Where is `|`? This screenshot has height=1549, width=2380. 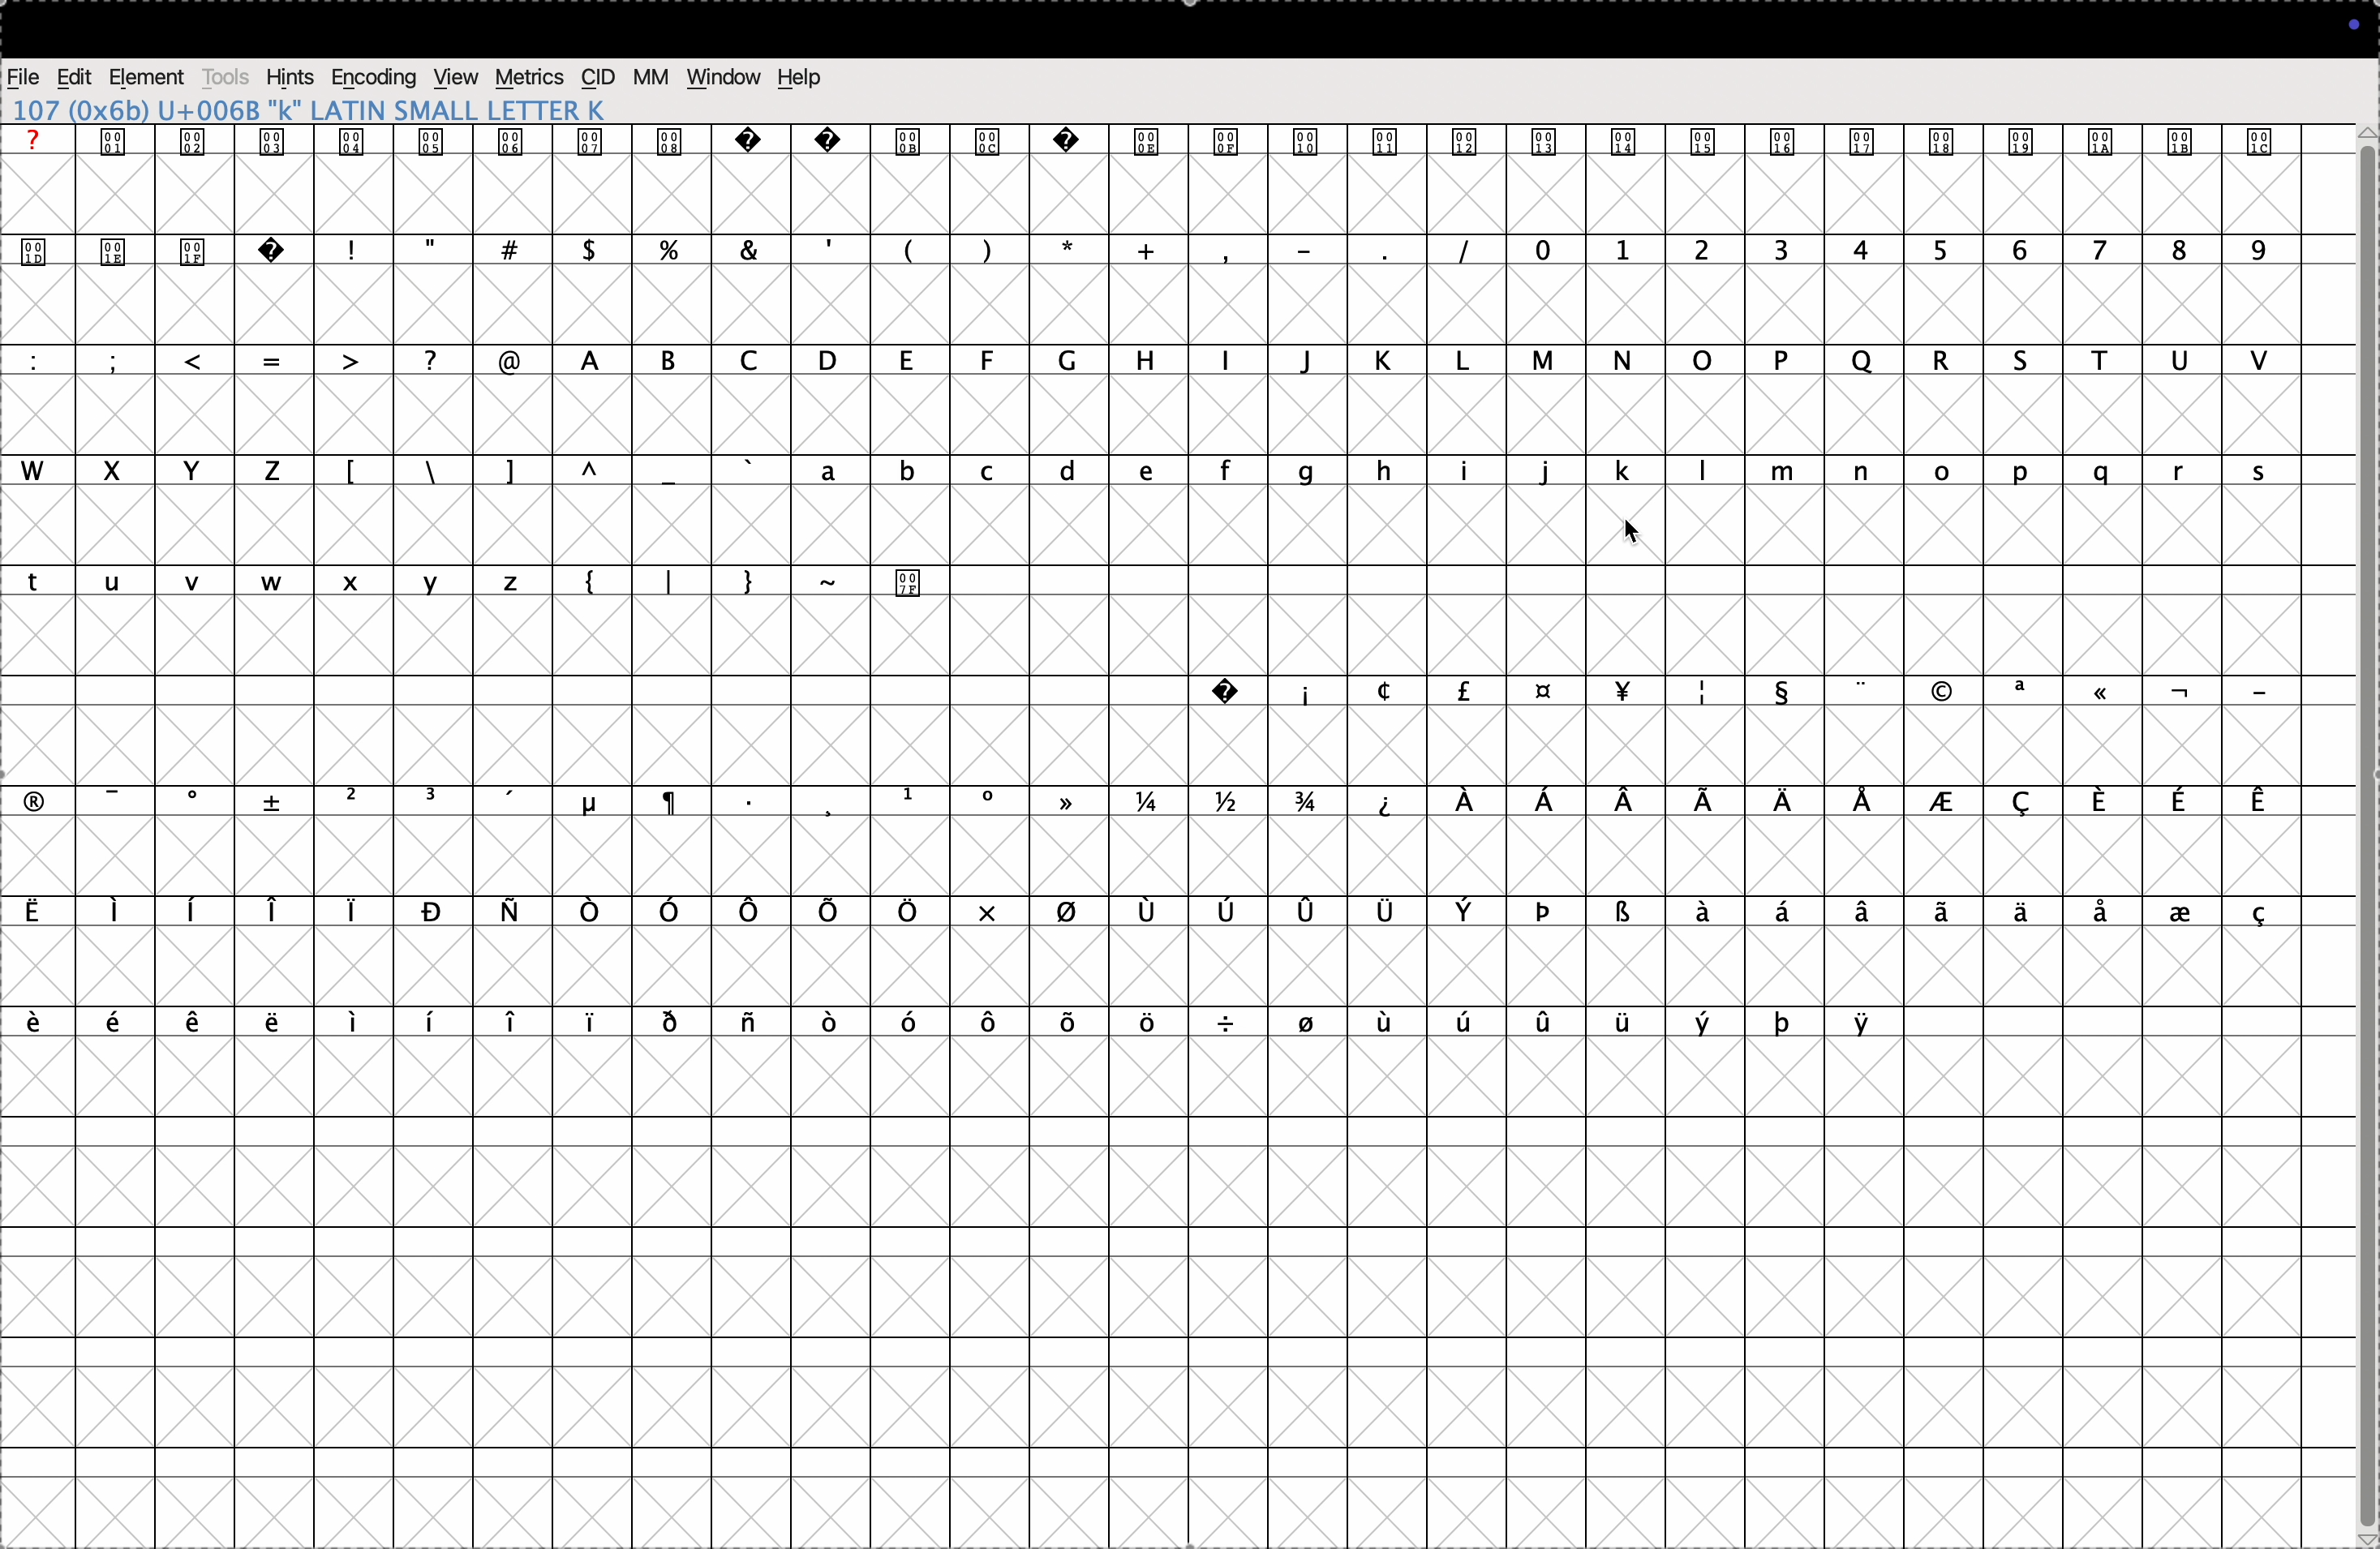
| is located at coordinates (666, 580).